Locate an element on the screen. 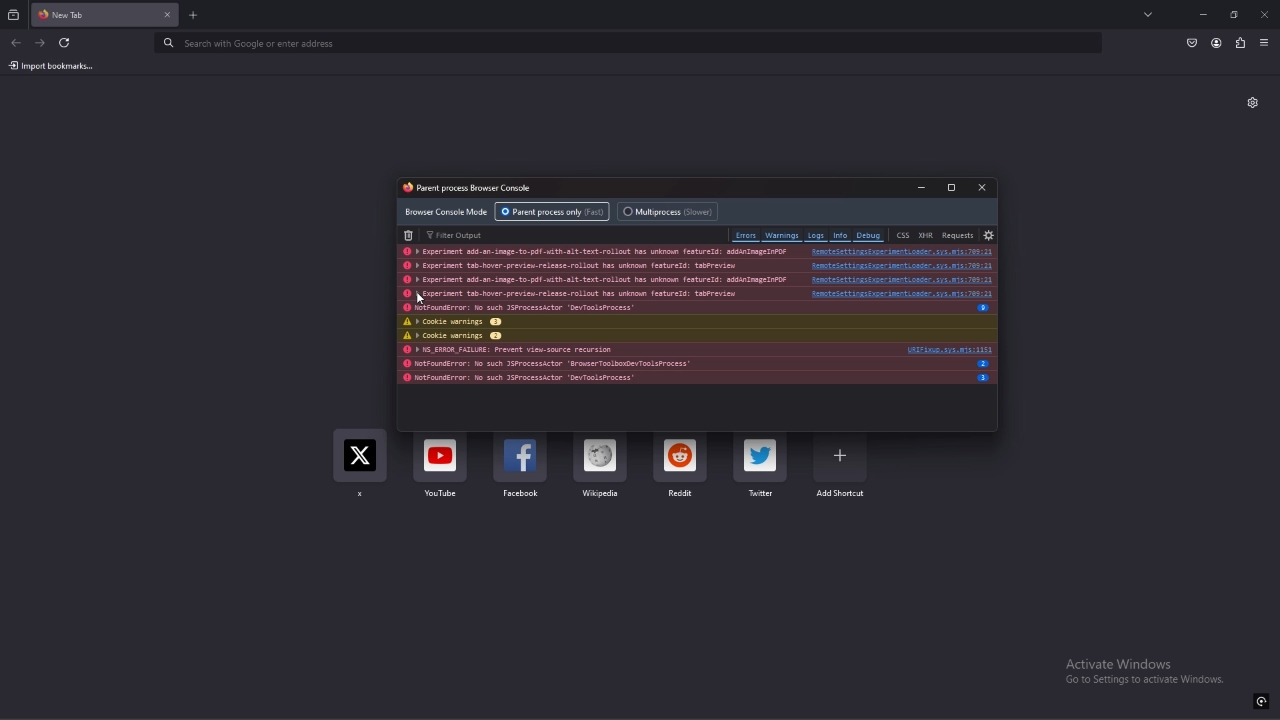 Image resolution: width=1280 pixels, height=720 pixels. log is located at coordinates (585, 306).